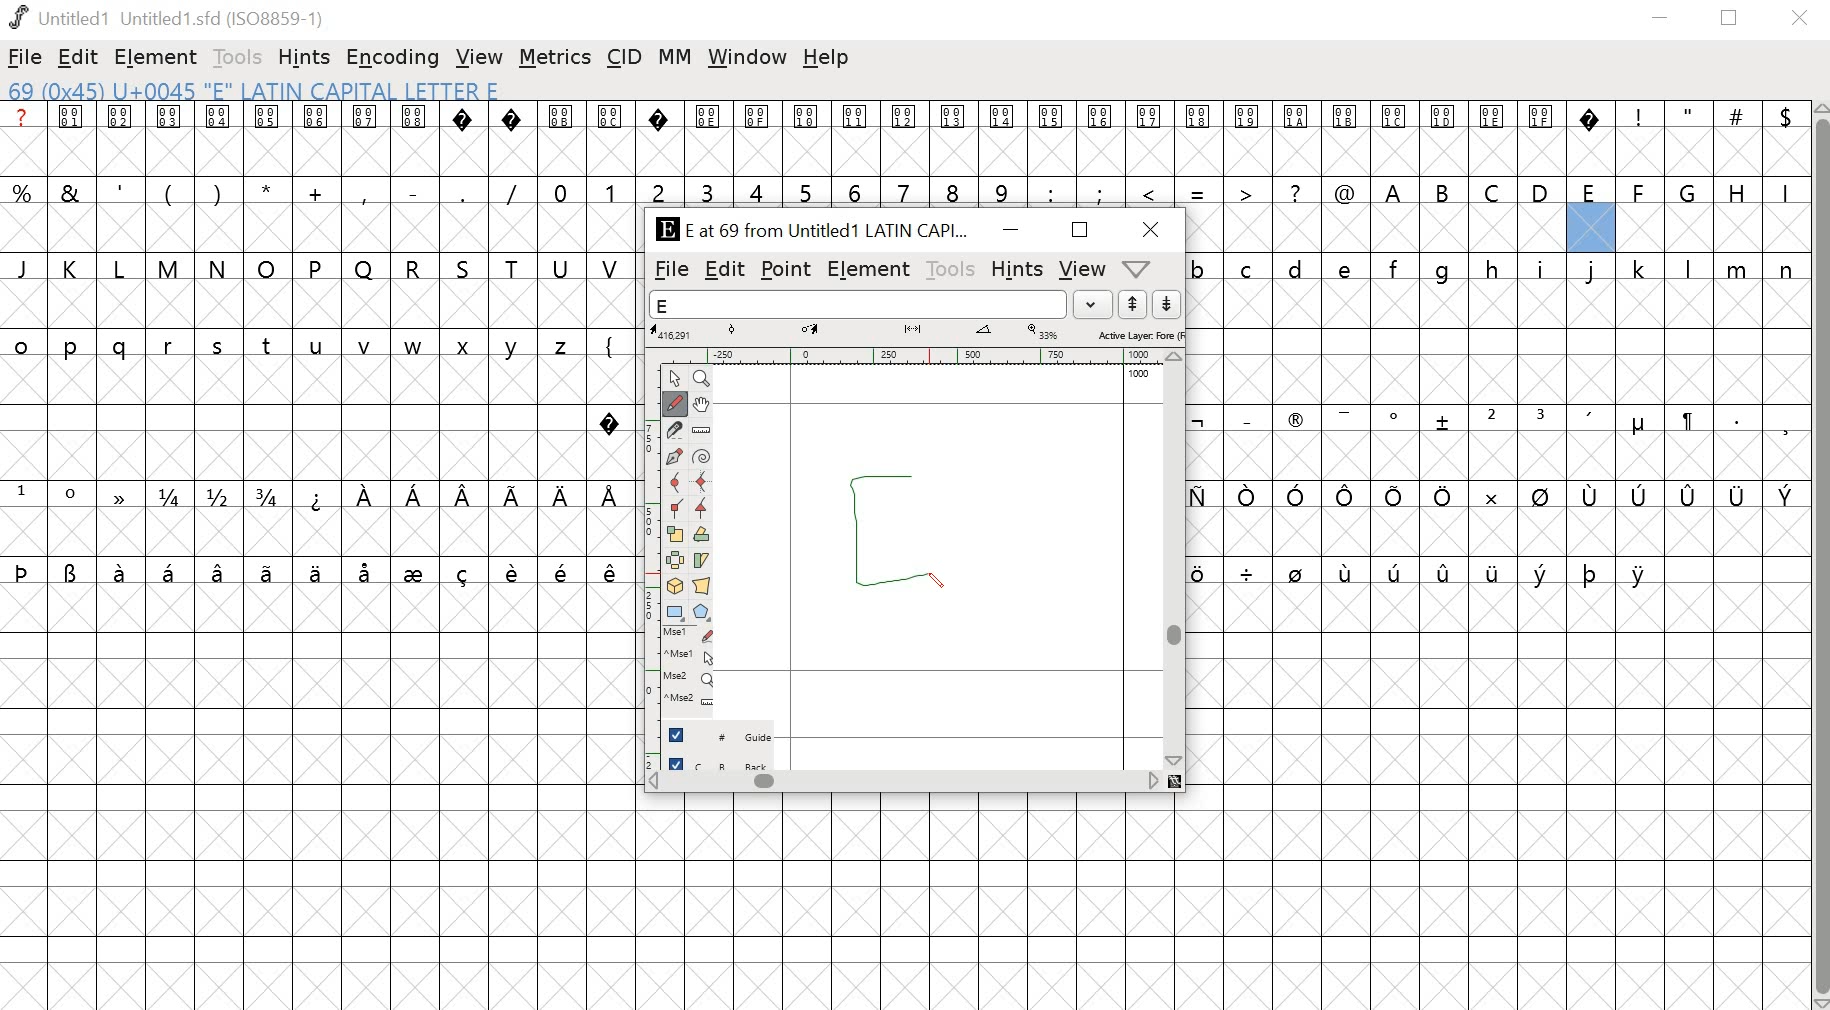 The height and width of the screenshot is (1010, 1830). Describe the element at coordinates (688, 658) in the screenshot. I see `Mouse left button + Ctrl` at that location.